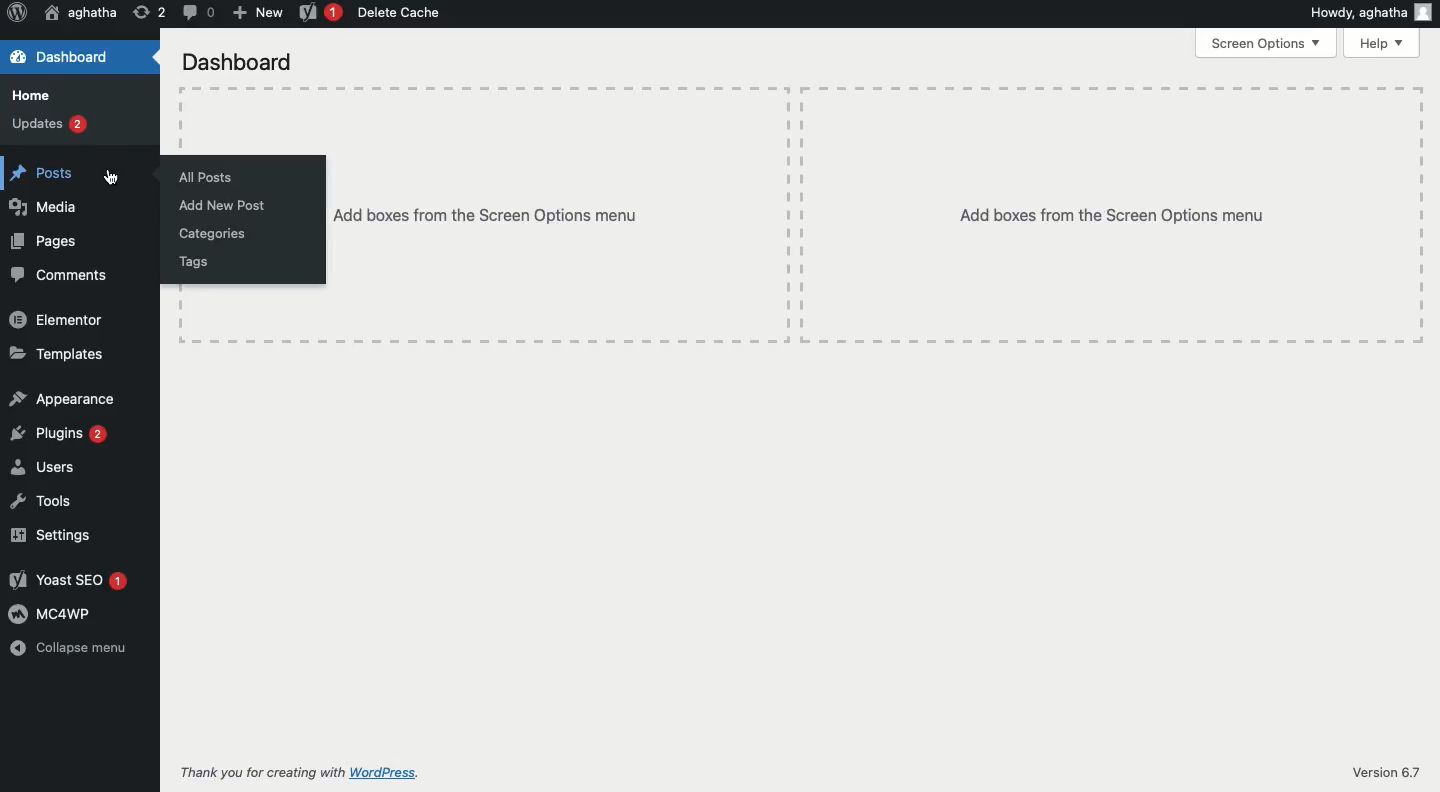  I want to click on Dashboard, so click(239, 61).